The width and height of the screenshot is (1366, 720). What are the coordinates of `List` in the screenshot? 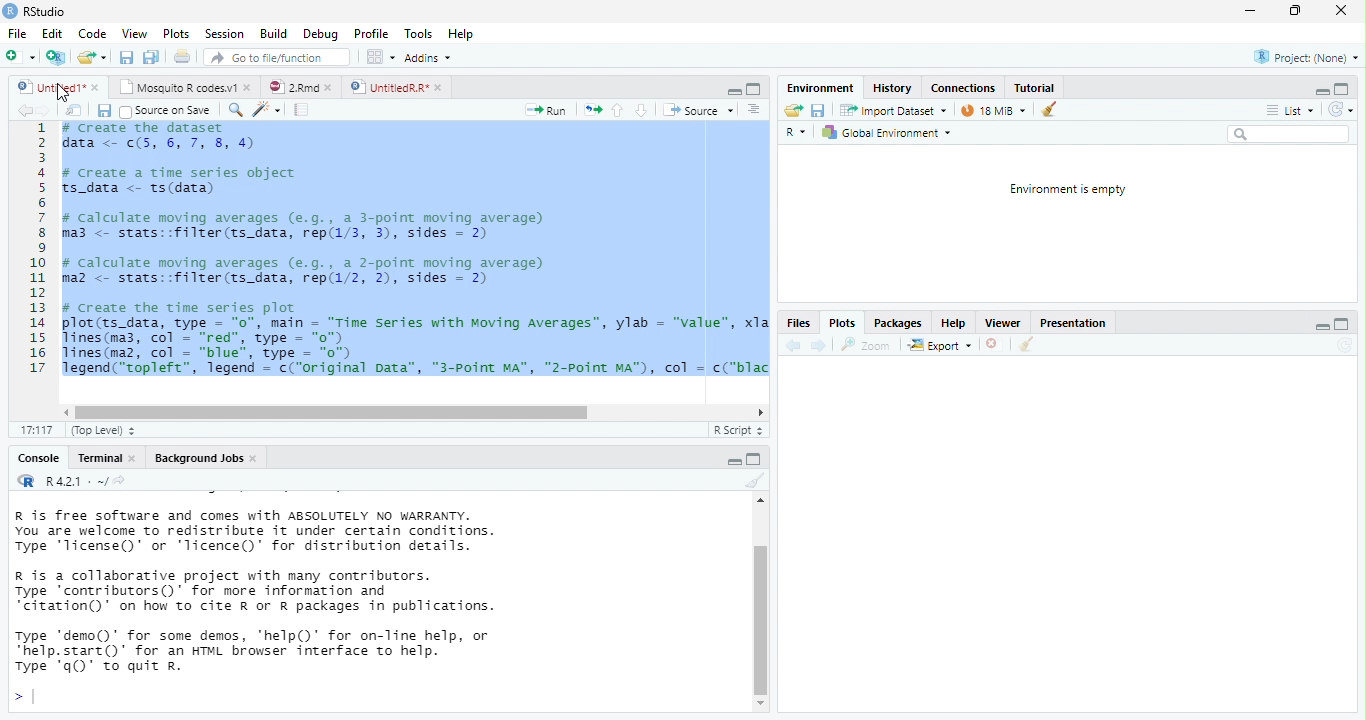 It's located at (1289, 111).